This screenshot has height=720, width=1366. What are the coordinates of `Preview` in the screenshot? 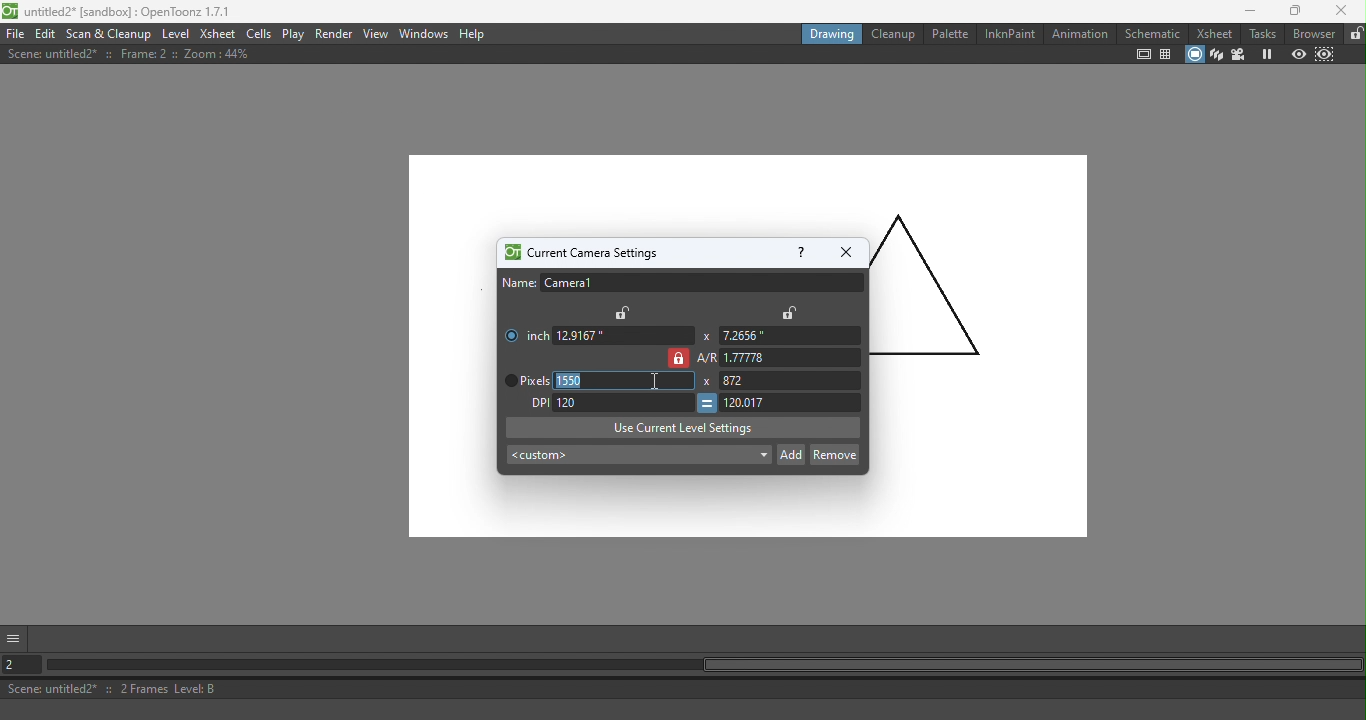 It's located at (1297, 54).